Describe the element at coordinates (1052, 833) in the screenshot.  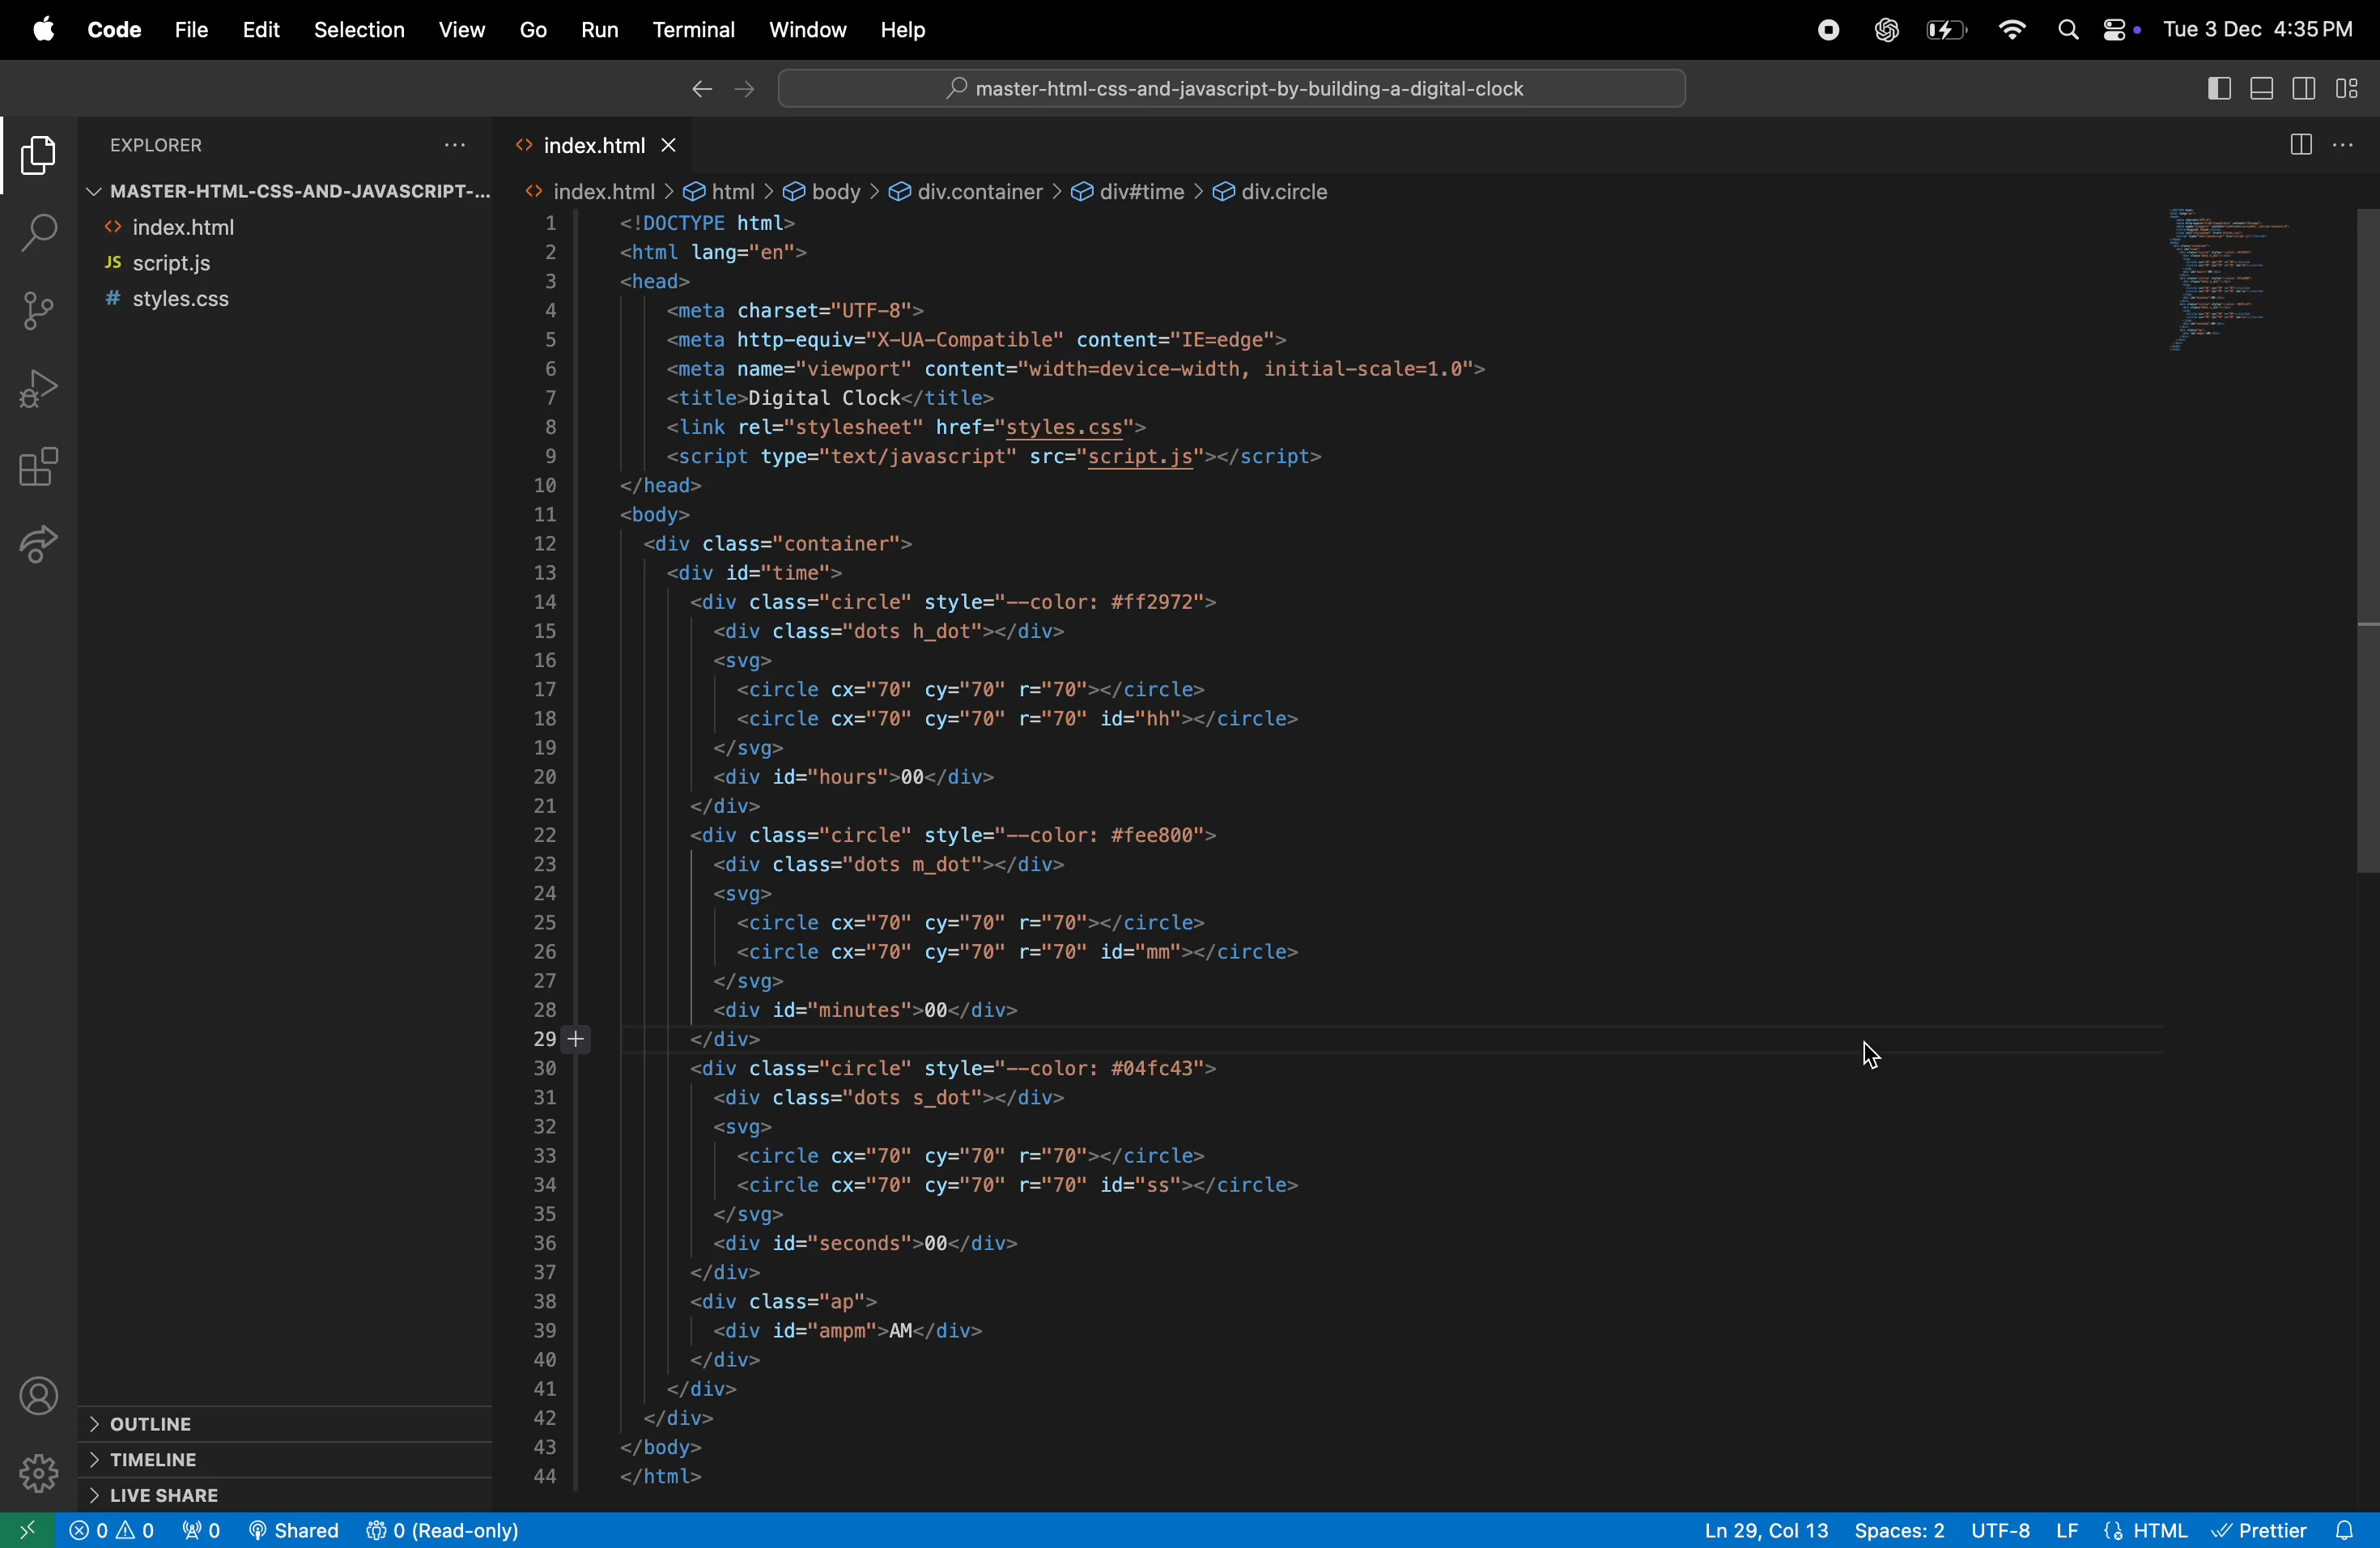
I see `code block` at that location.